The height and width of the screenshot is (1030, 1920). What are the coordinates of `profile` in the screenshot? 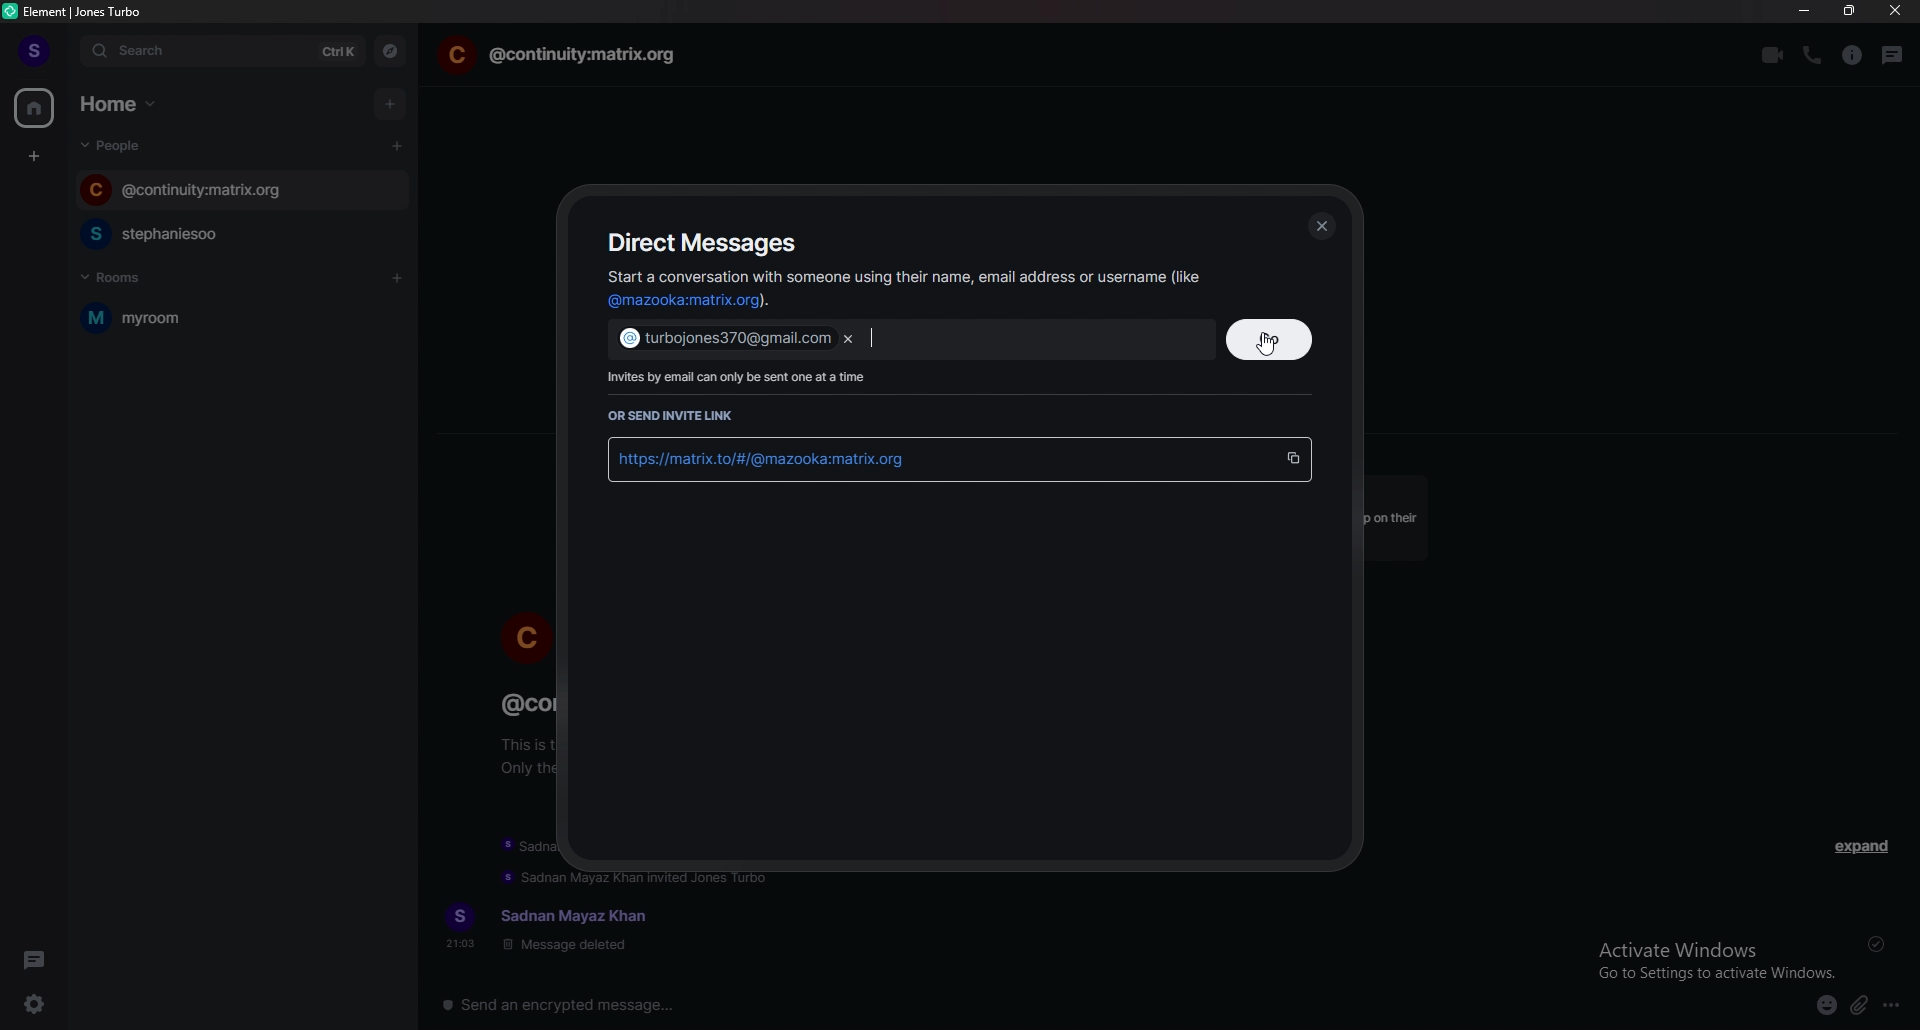 It's located at (36, 51).